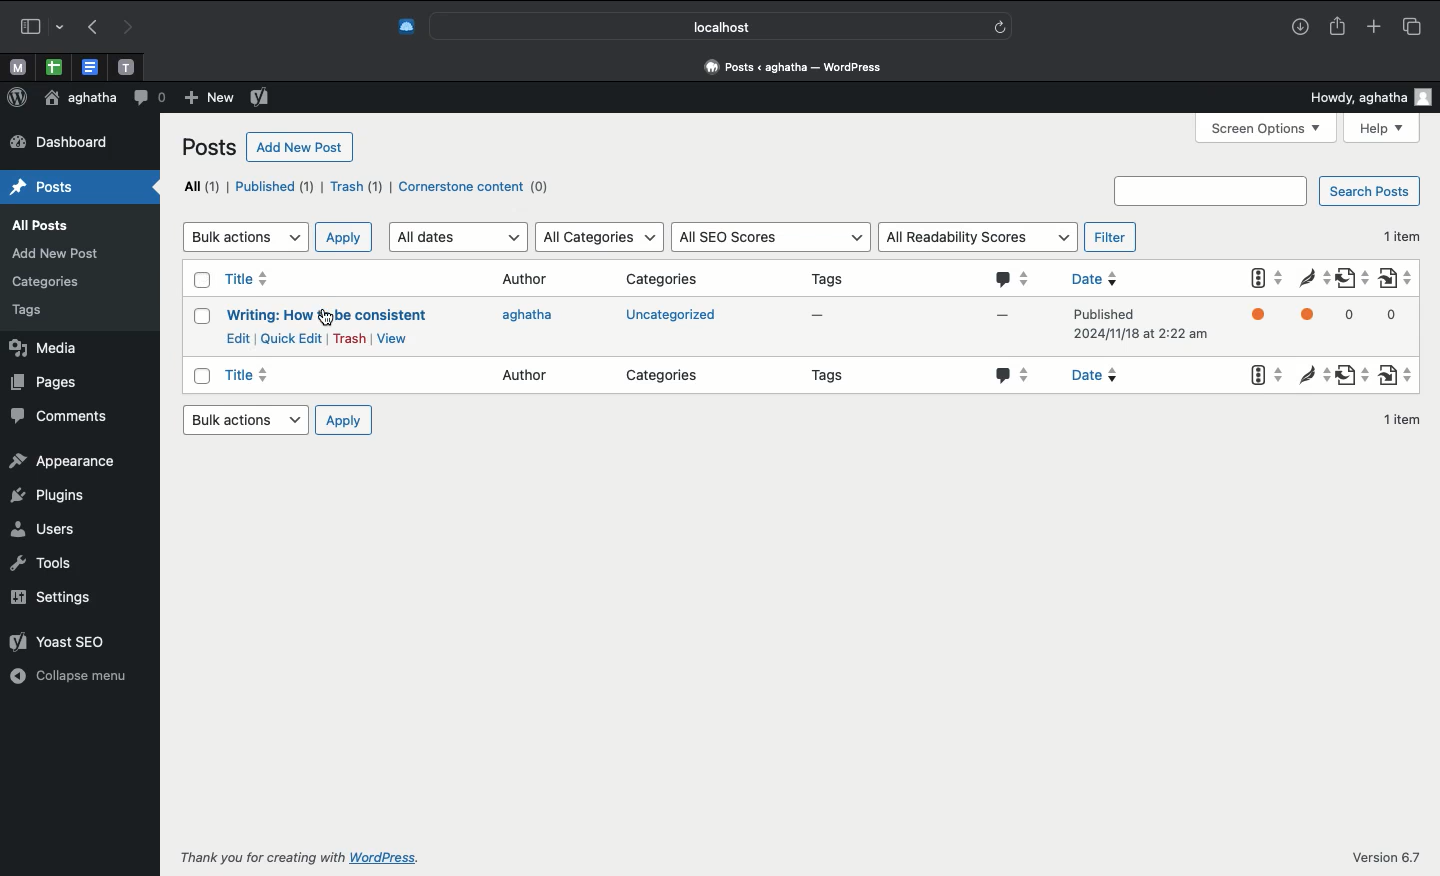 Image resolution: width=1440 pixels, height=876 pixels. What do you see at coordinates (292, 338) in the screenshot?
I see `Quick edit` at bounding box center [292, 338].